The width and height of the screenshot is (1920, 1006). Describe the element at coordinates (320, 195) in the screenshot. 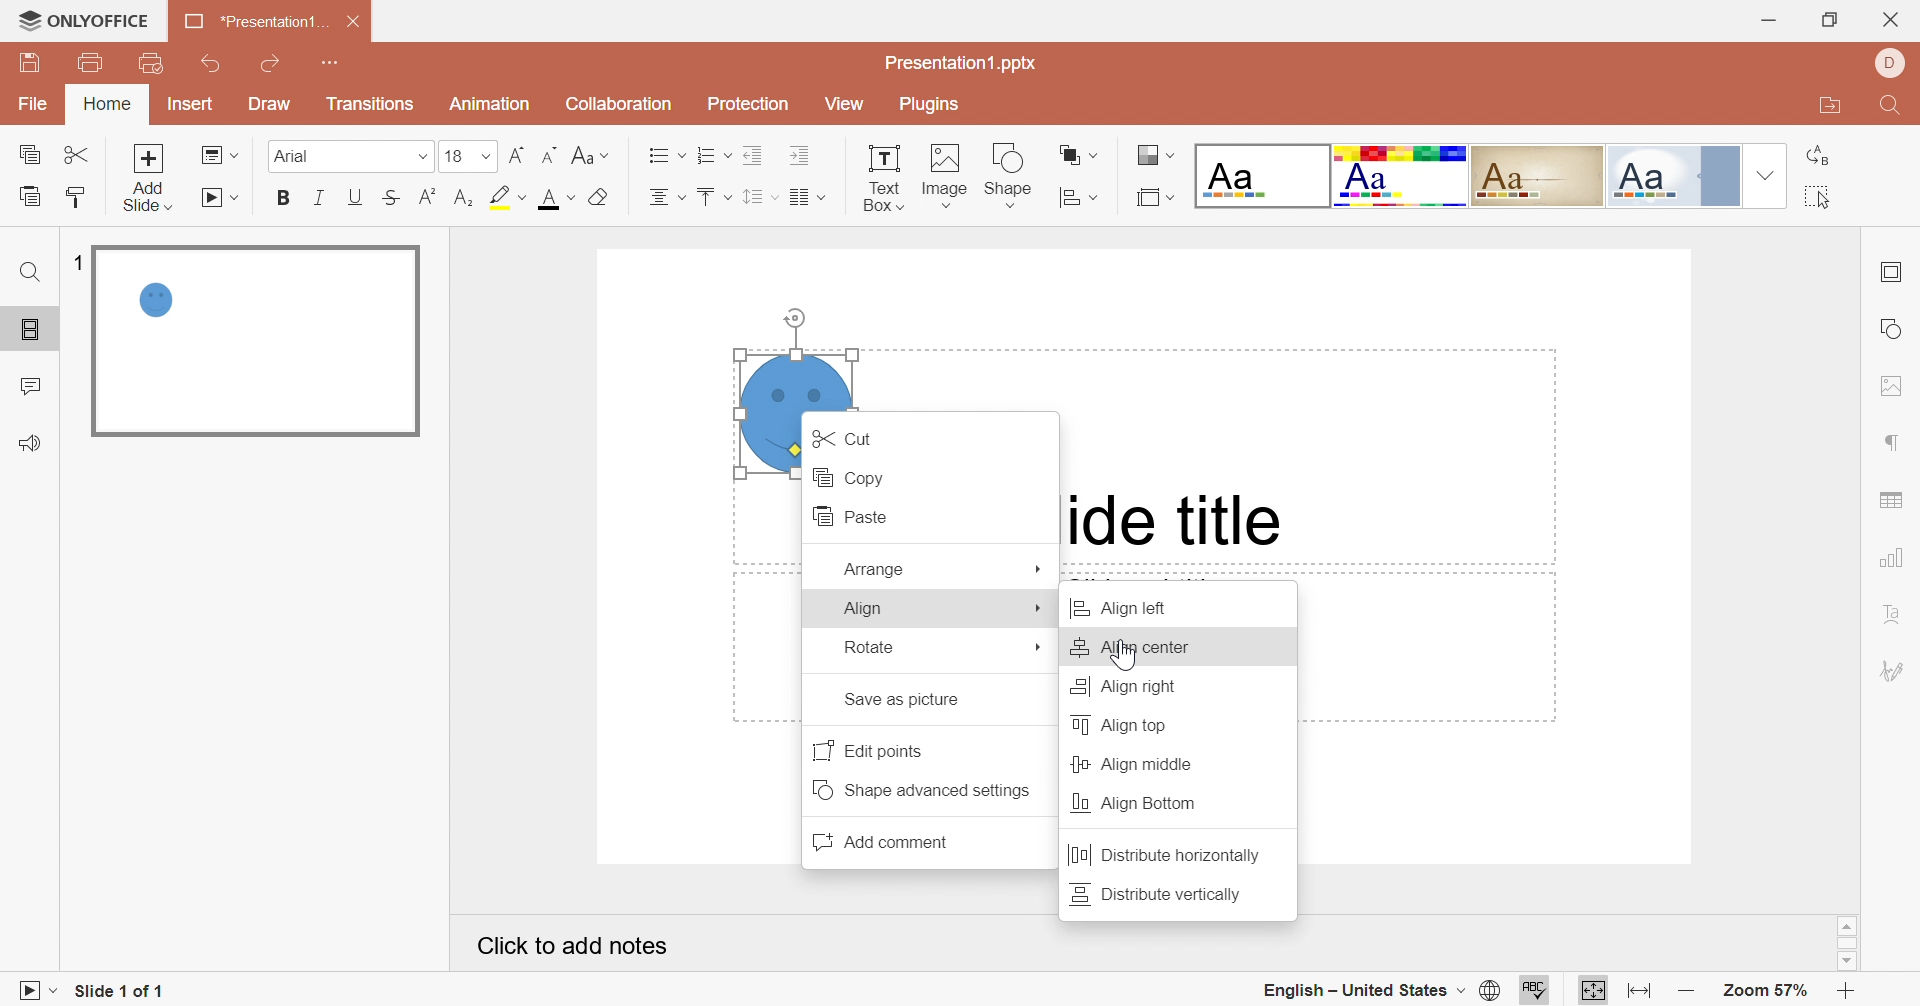

I see `Italic` at that location.